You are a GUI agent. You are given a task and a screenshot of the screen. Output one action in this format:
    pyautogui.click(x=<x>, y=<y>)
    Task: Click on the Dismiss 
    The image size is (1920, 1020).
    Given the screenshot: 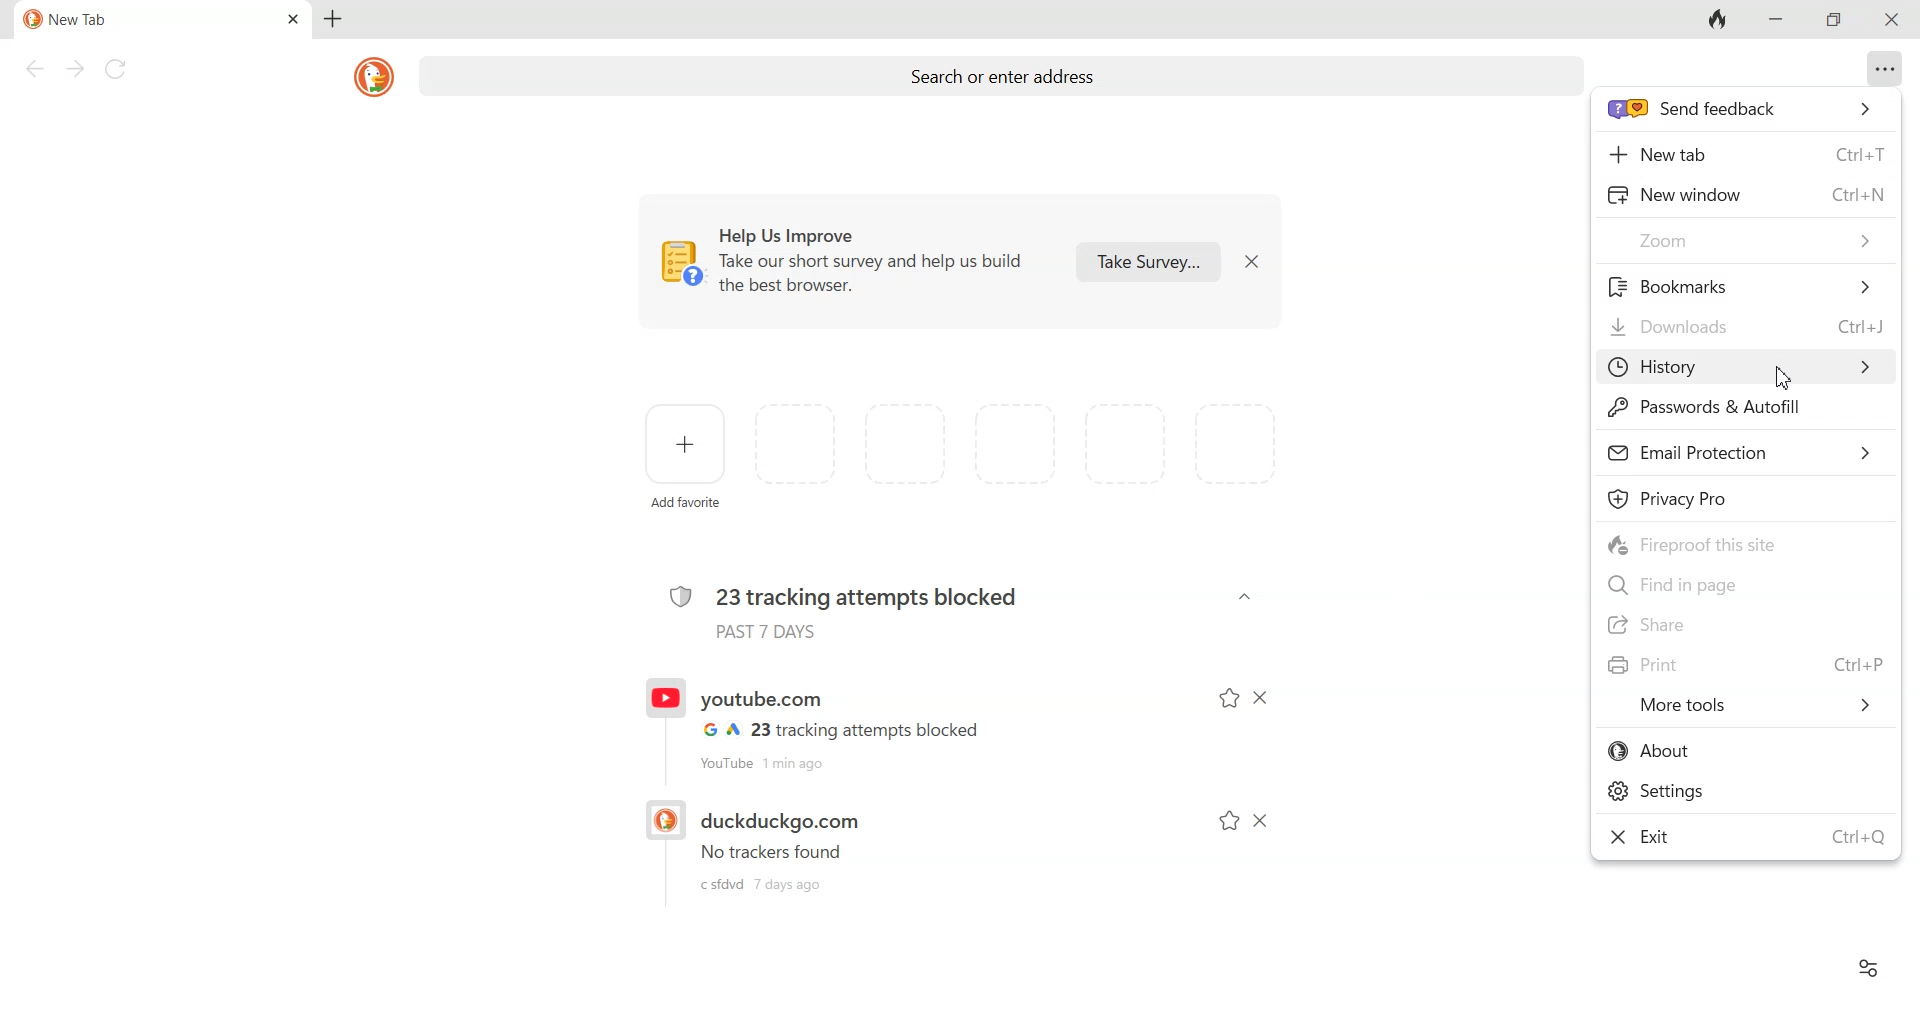 What is the action you would take?
    pyautogui.click(x=1260, y=821)
    